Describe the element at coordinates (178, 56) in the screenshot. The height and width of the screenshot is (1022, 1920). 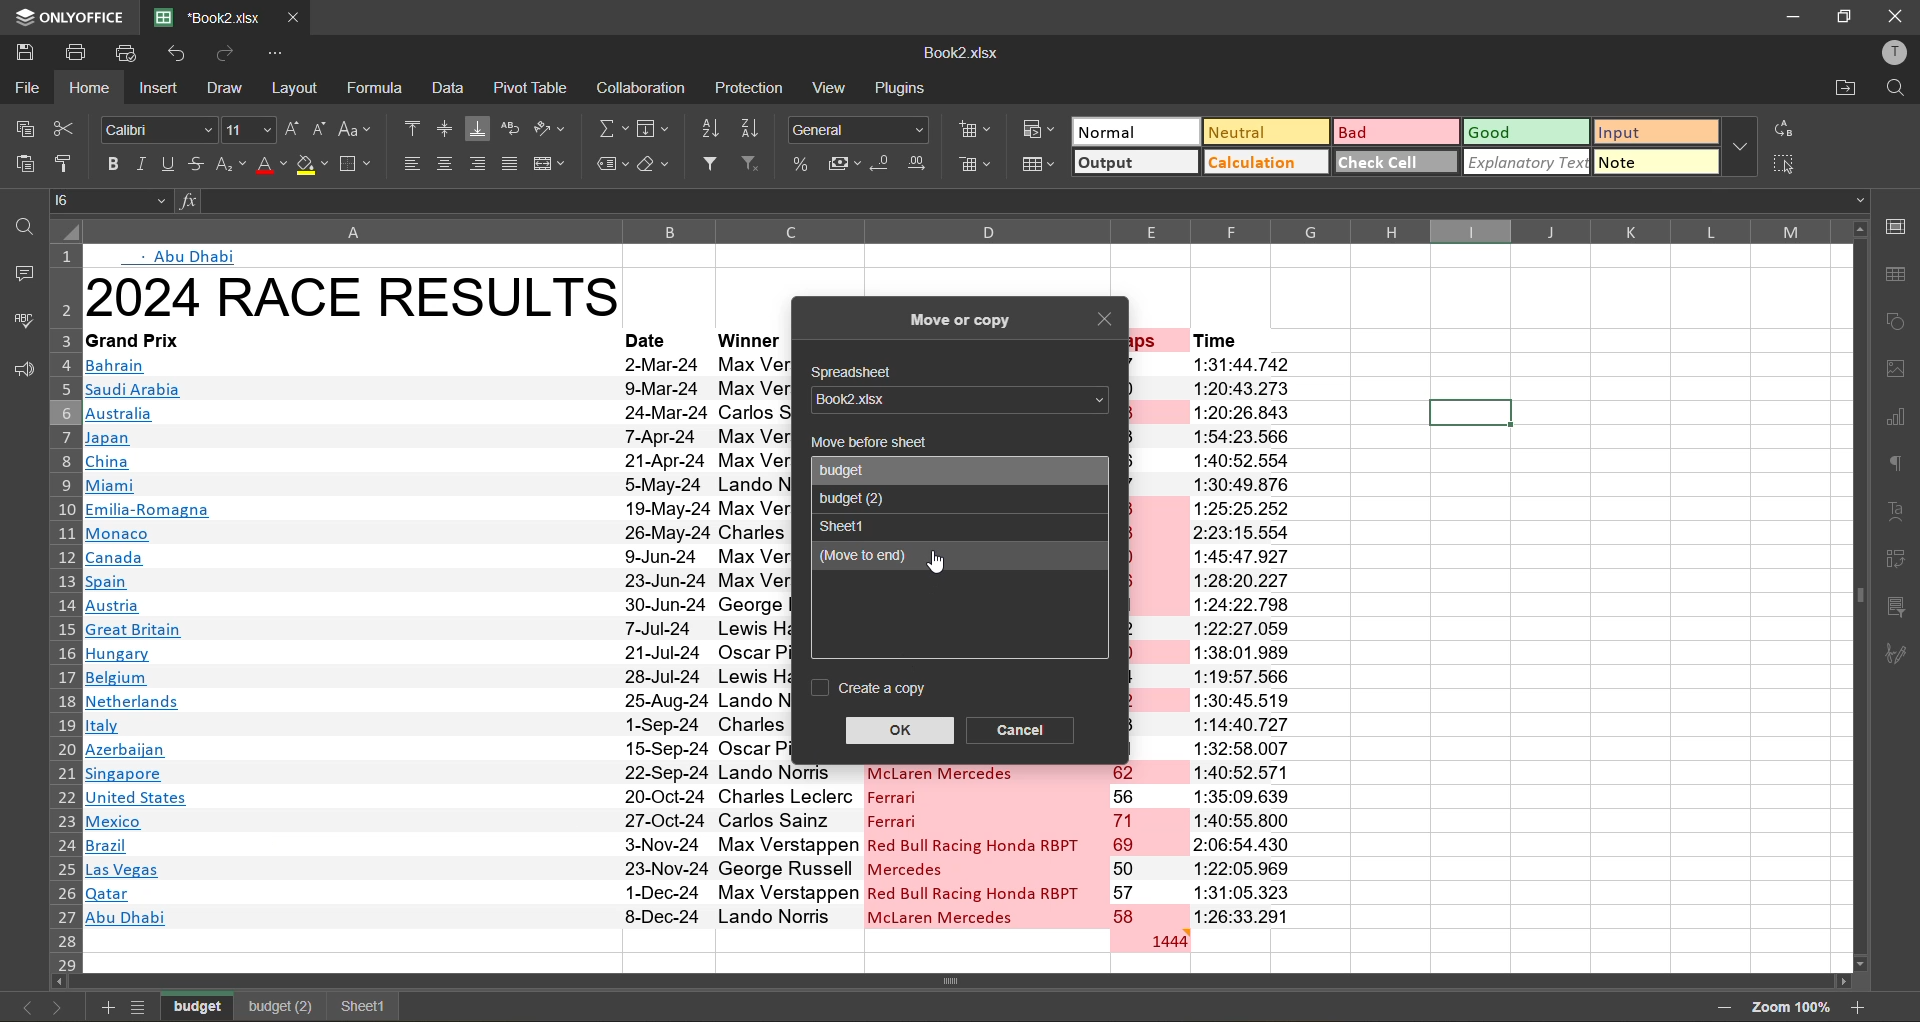
I see `undo` at that location.